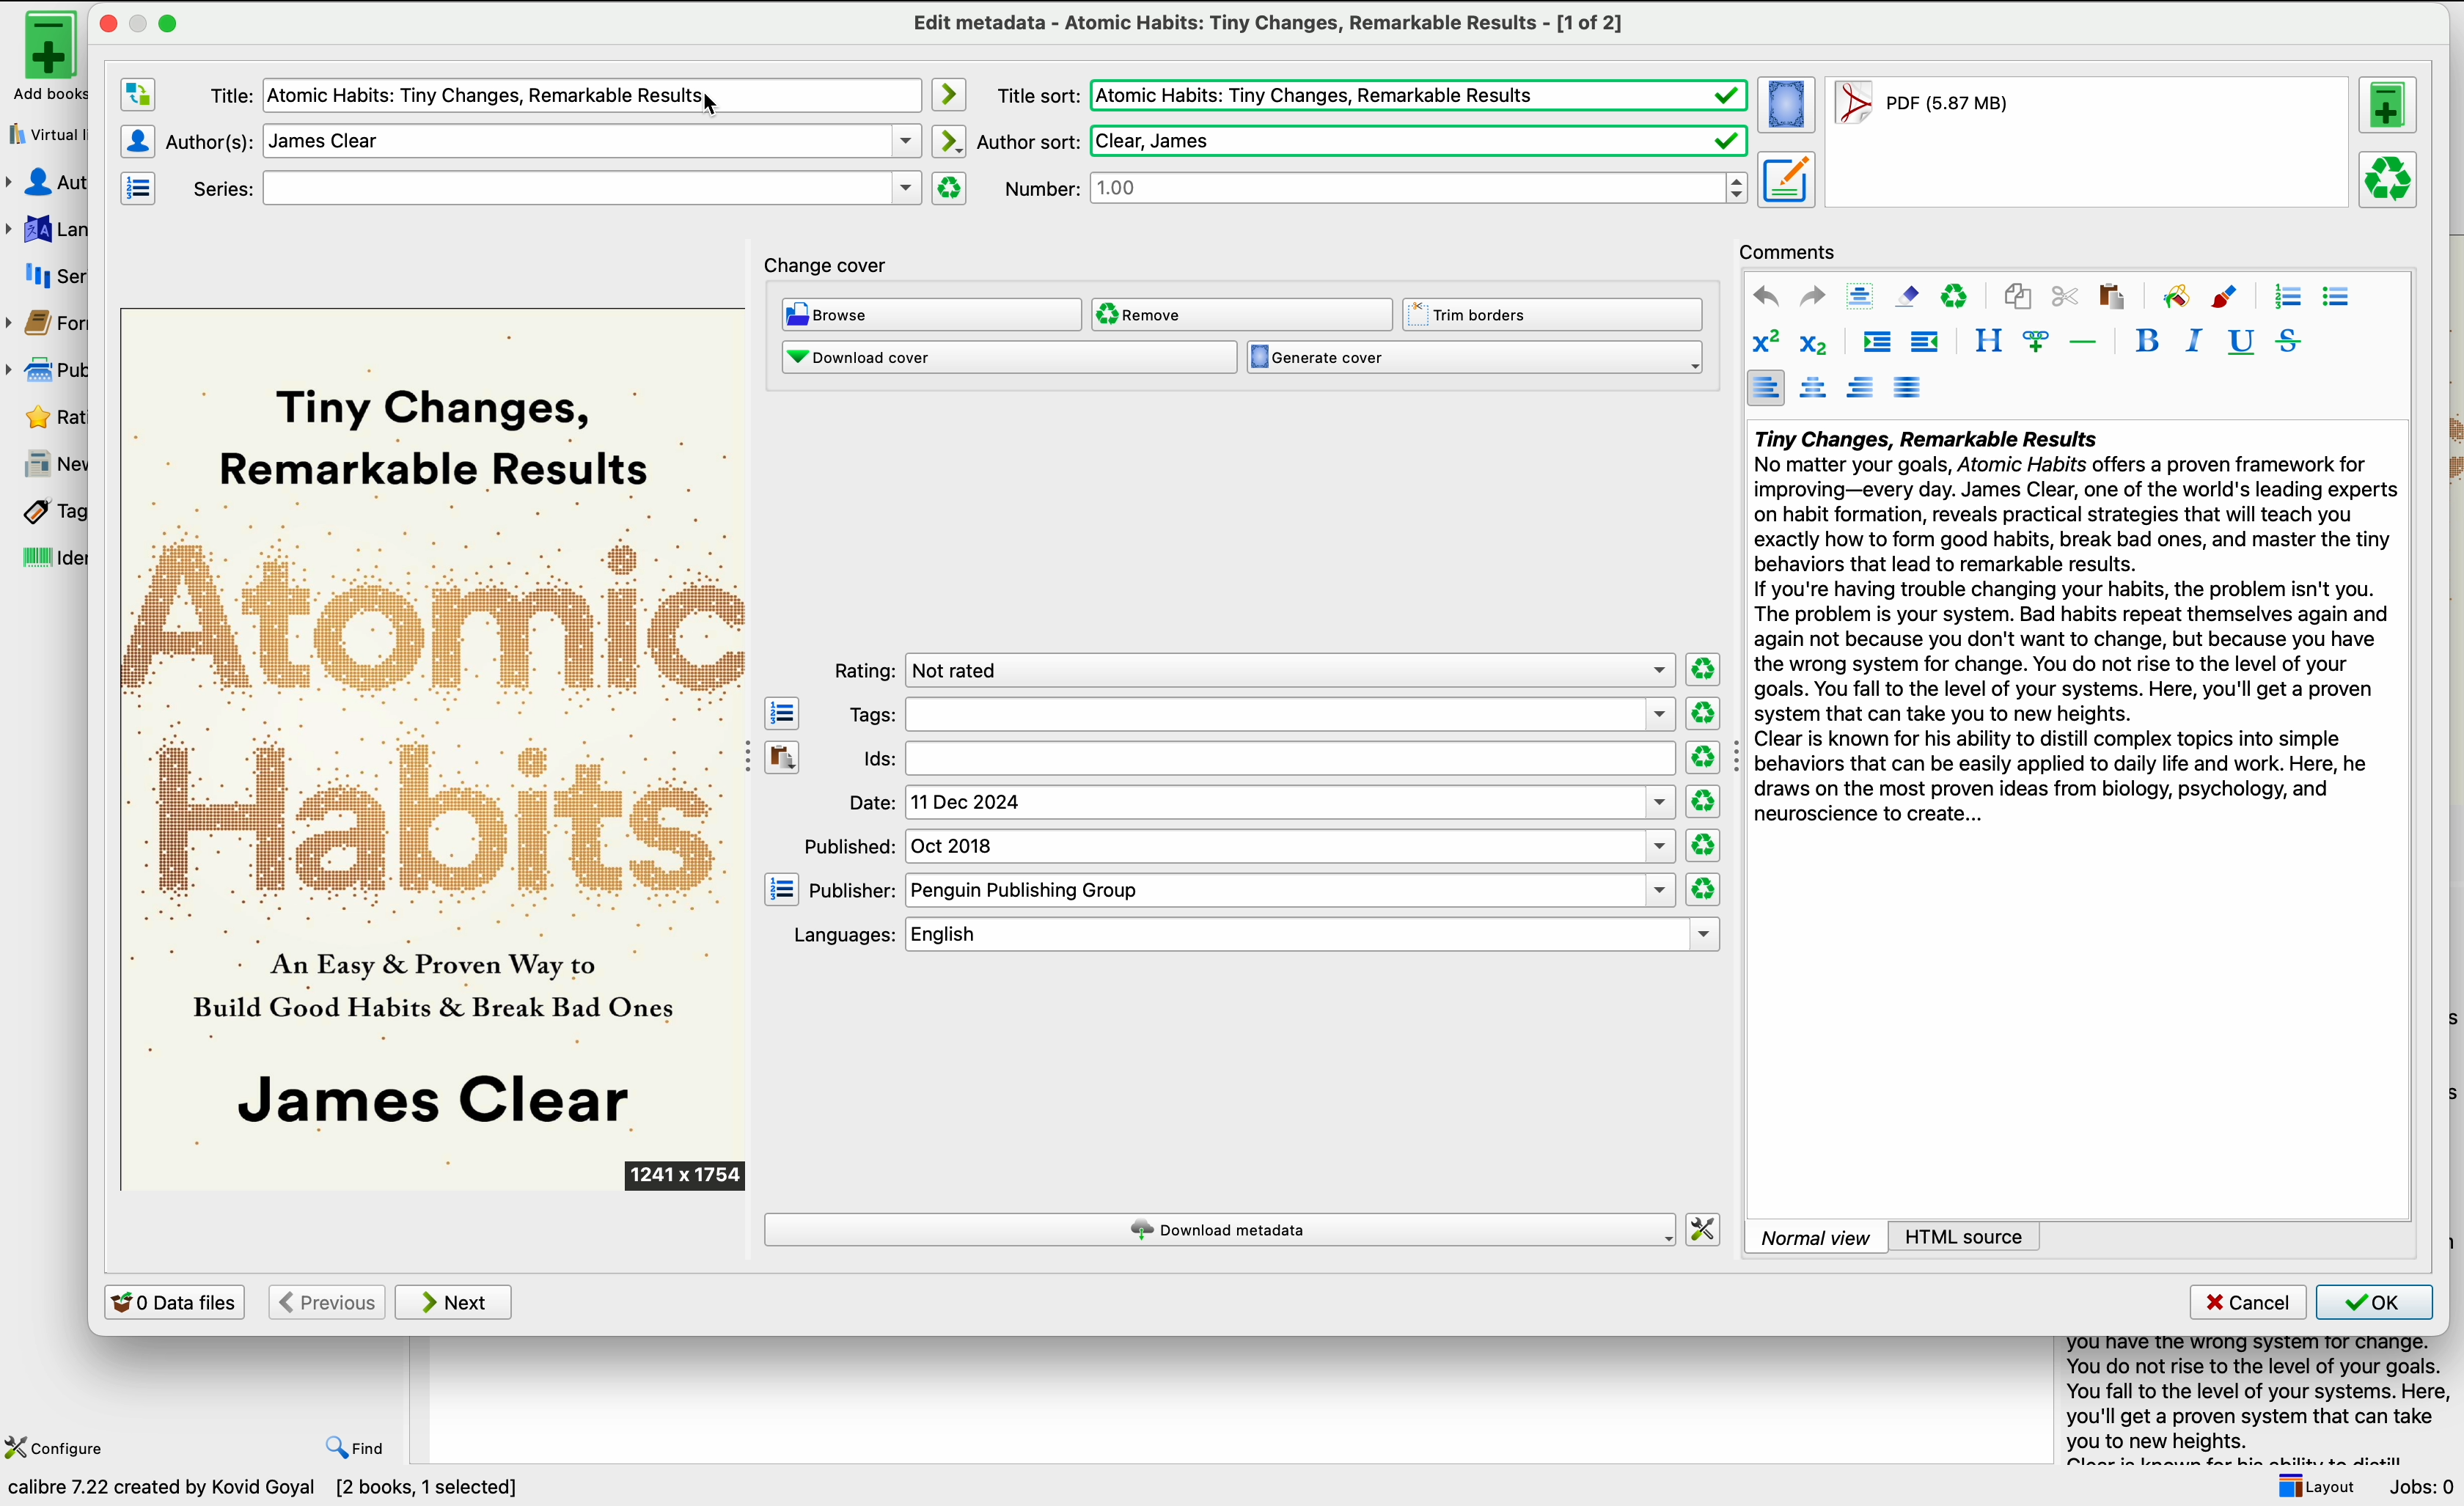  Describe the element at coordinates (2375, 1302) in the screenshot. I see `OK button` at that location.